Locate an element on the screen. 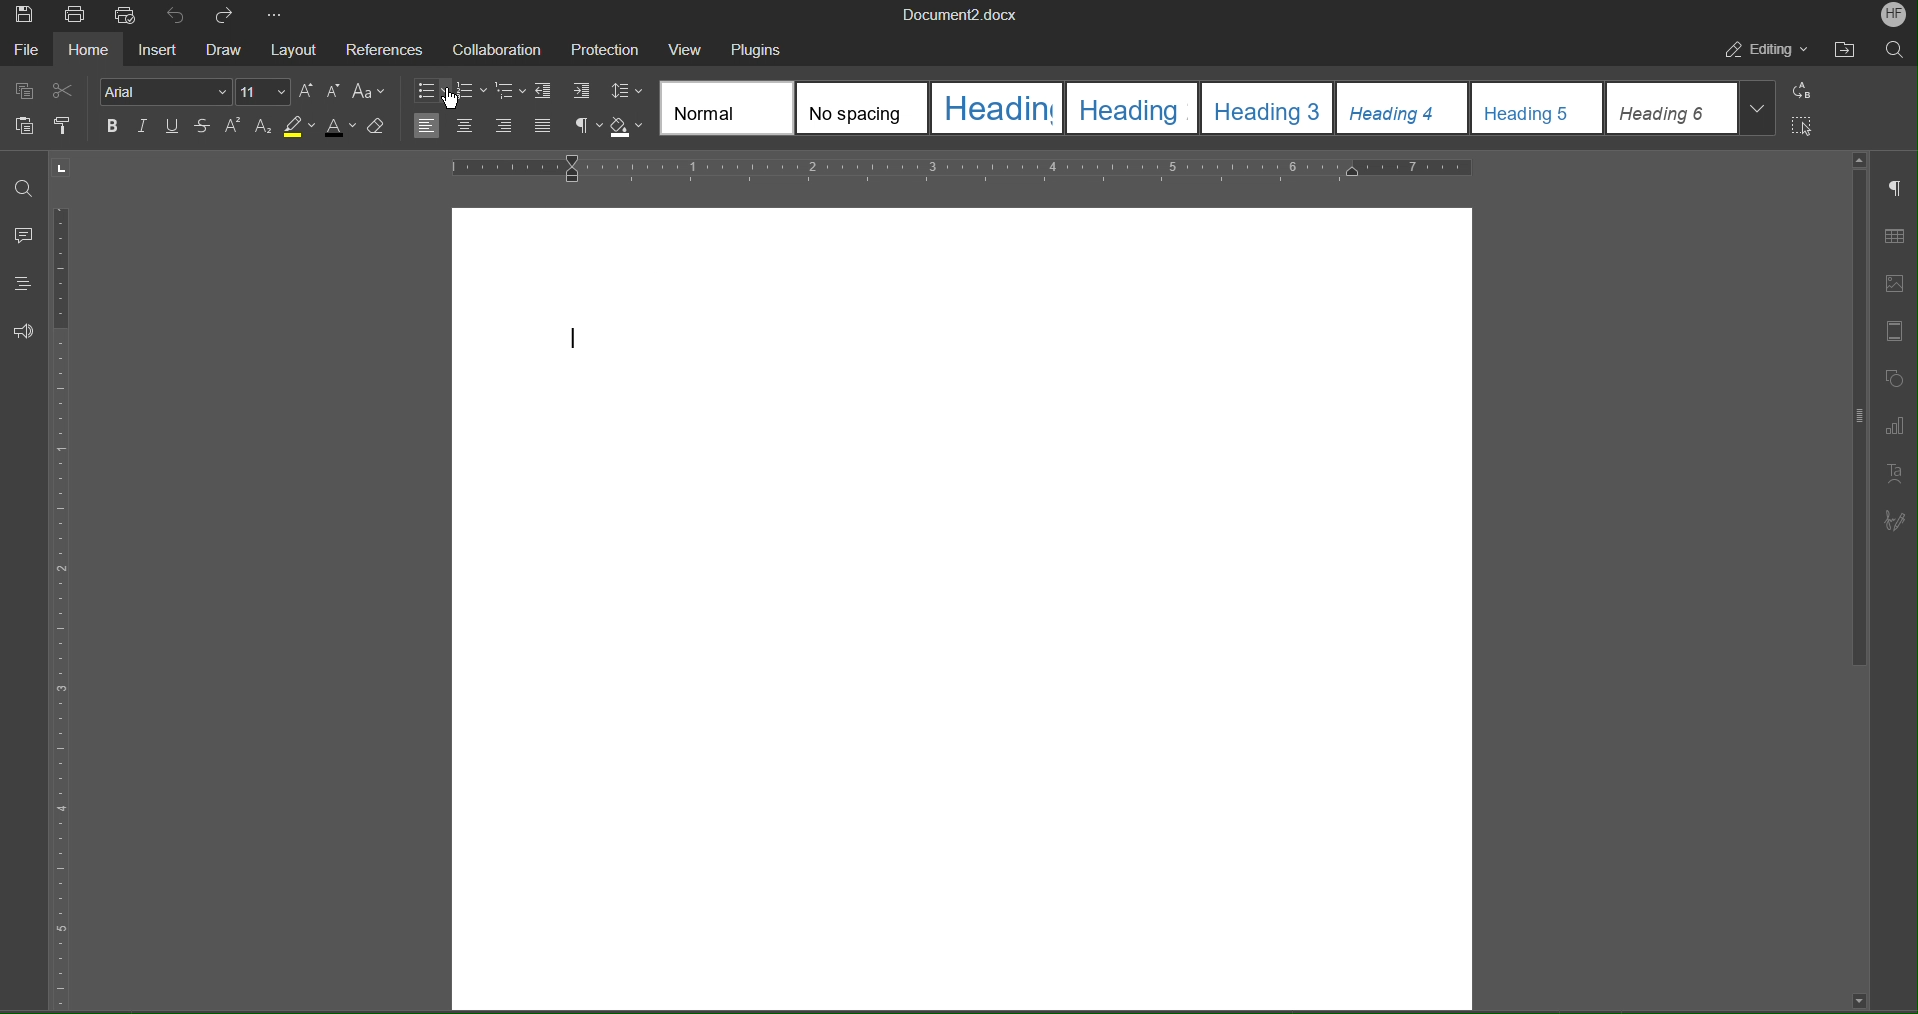  File is located at coordinates (28, 52).